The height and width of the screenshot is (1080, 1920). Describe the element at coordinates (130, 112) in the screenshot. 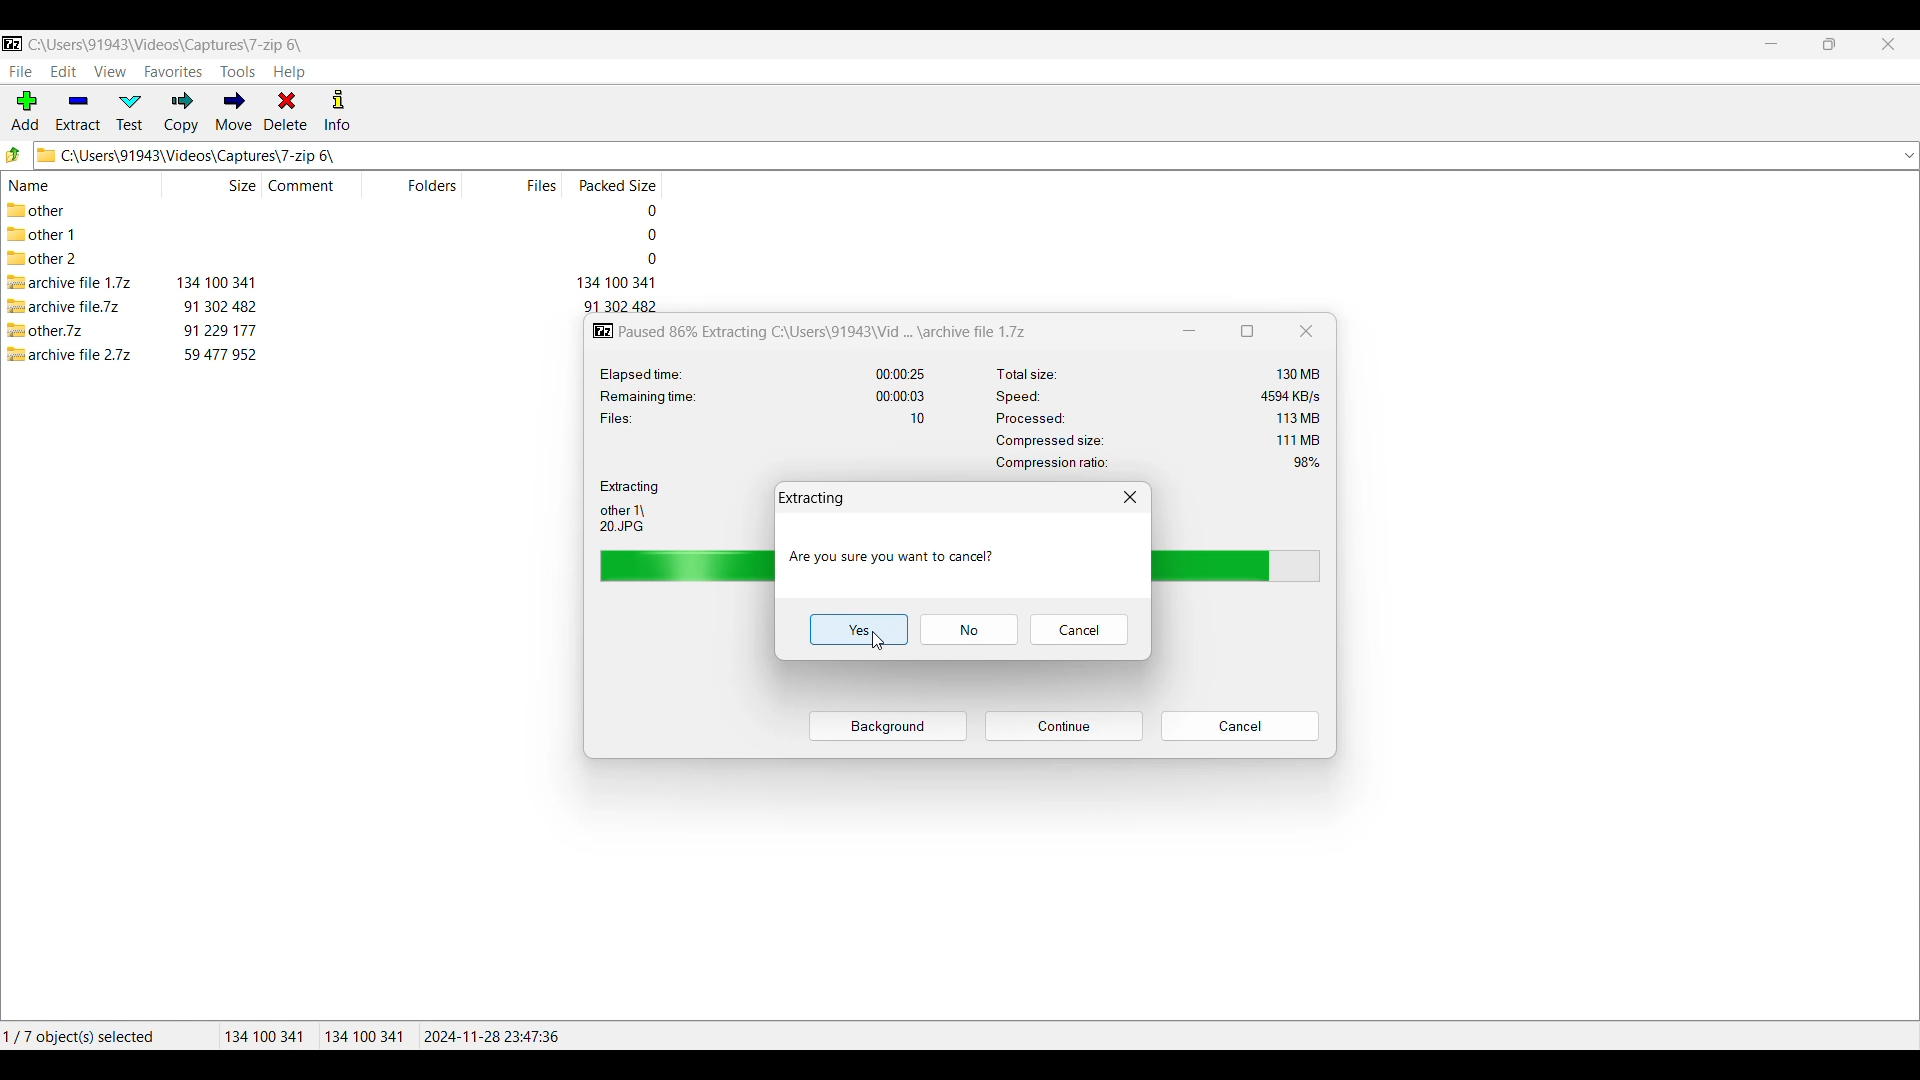

I see `Test` at that location.